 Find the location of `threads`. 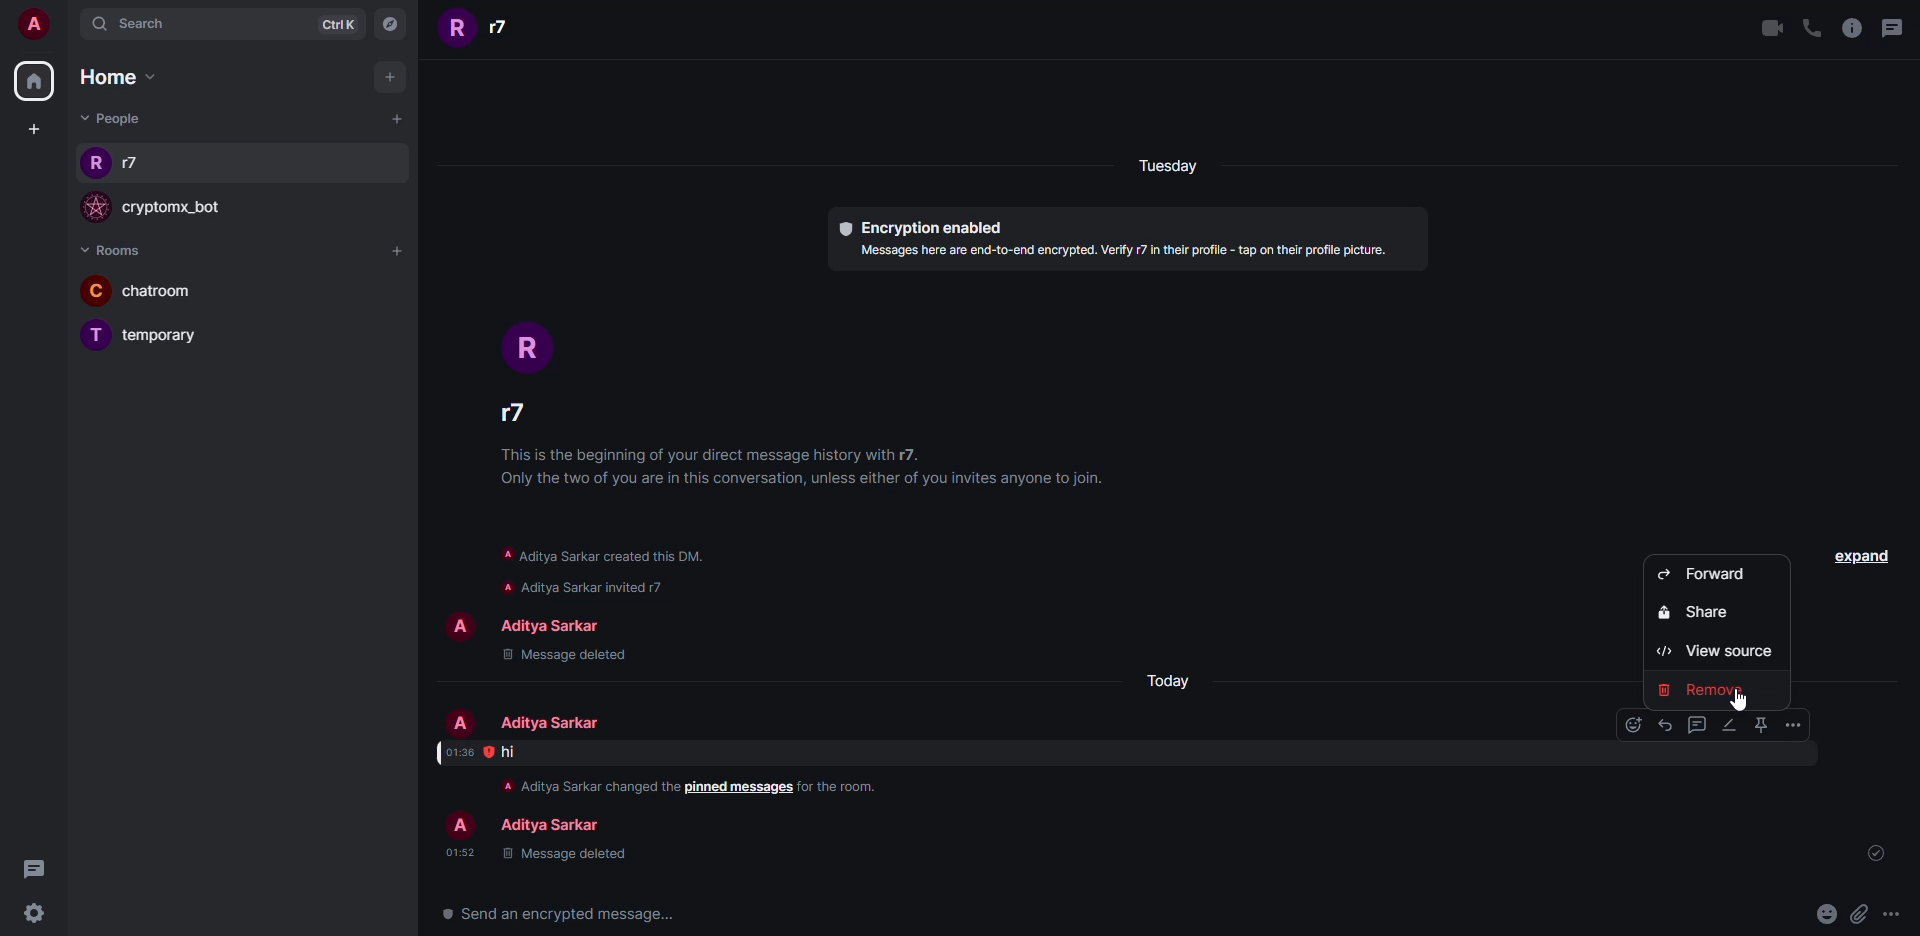

threads is located at coordinates (40, 870).